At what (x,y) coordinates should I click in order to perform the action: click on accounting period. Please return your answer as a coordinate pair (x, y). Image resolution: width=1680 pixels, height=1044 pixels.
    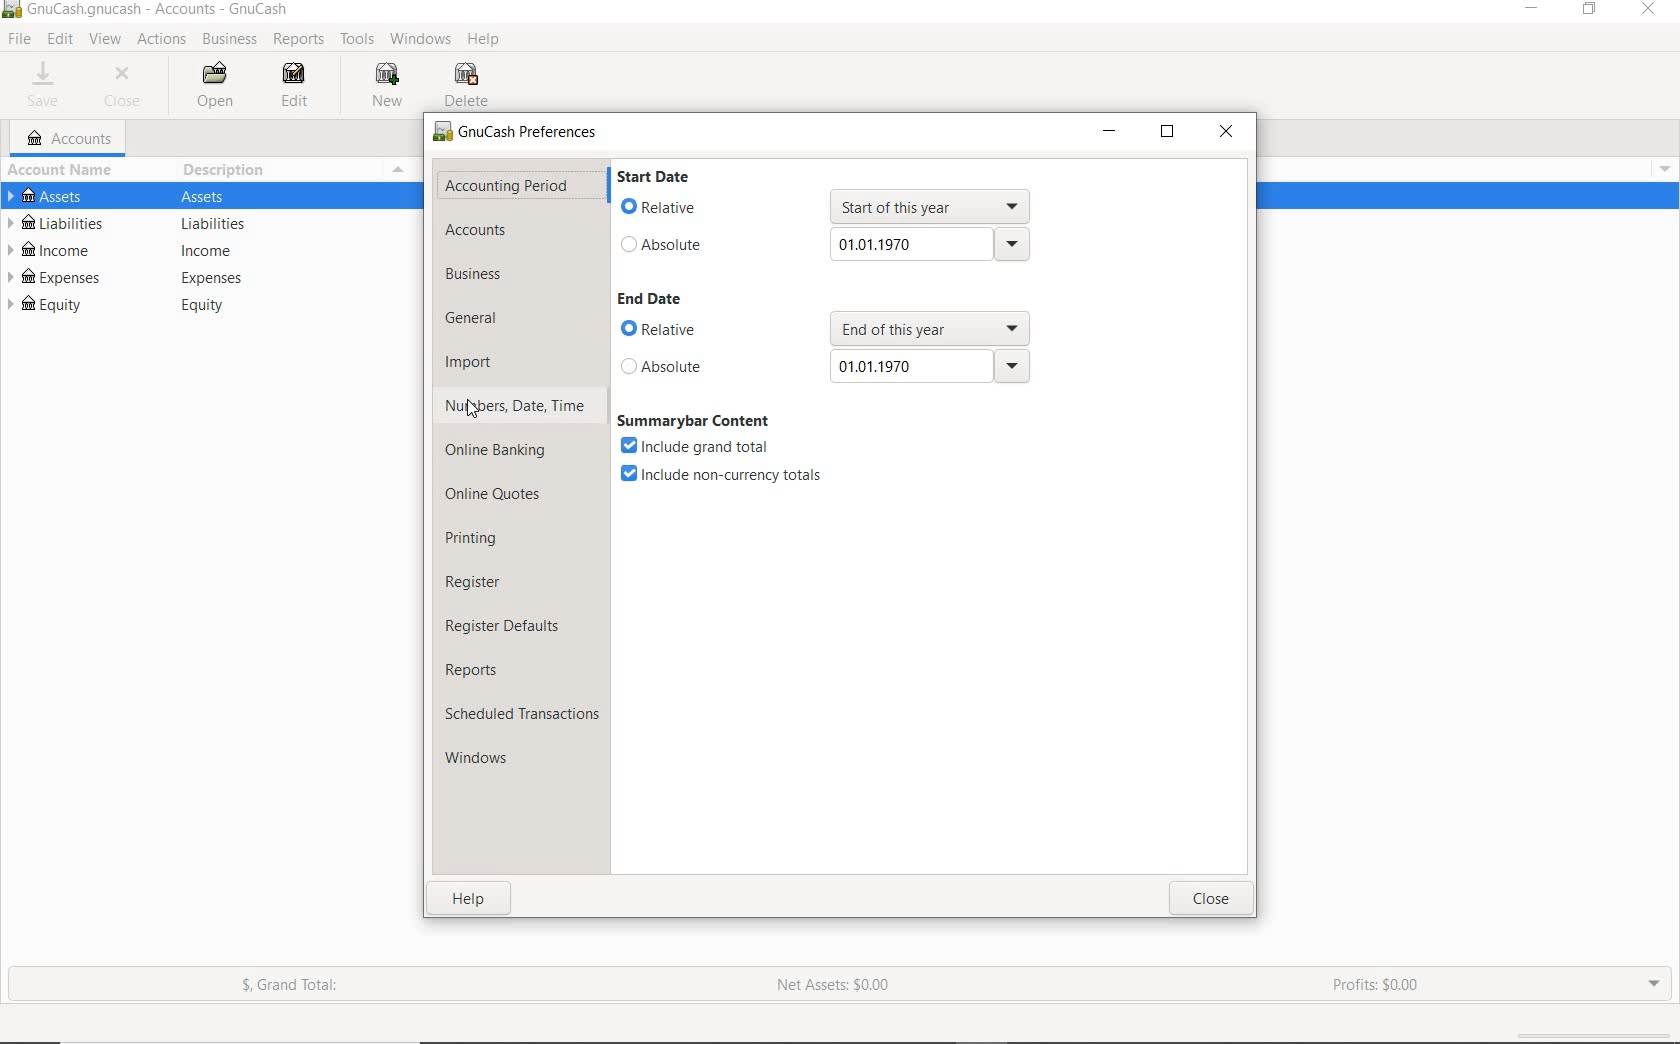
    Looking at the image, I should click on (507, 186).